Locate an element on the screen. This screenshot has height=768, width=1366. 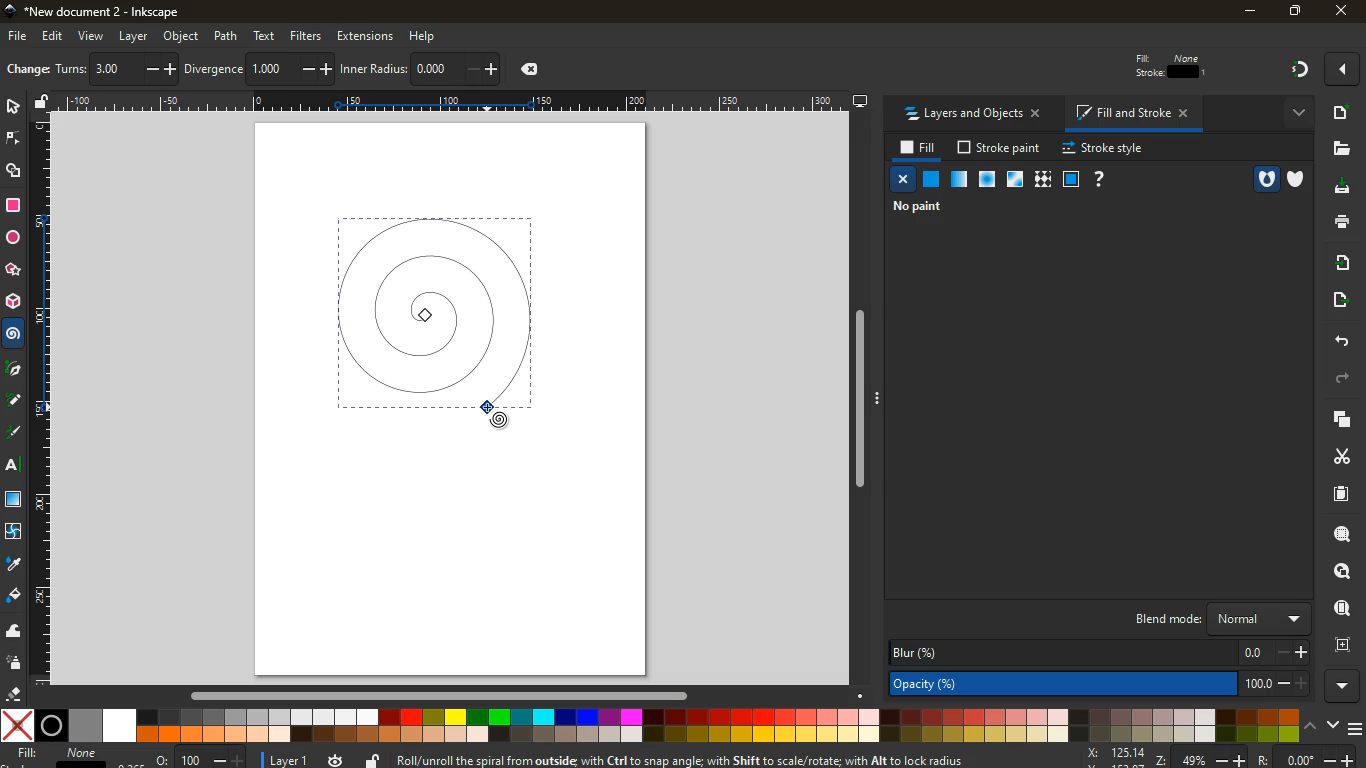
paper is located at coordinates (1342, 495).